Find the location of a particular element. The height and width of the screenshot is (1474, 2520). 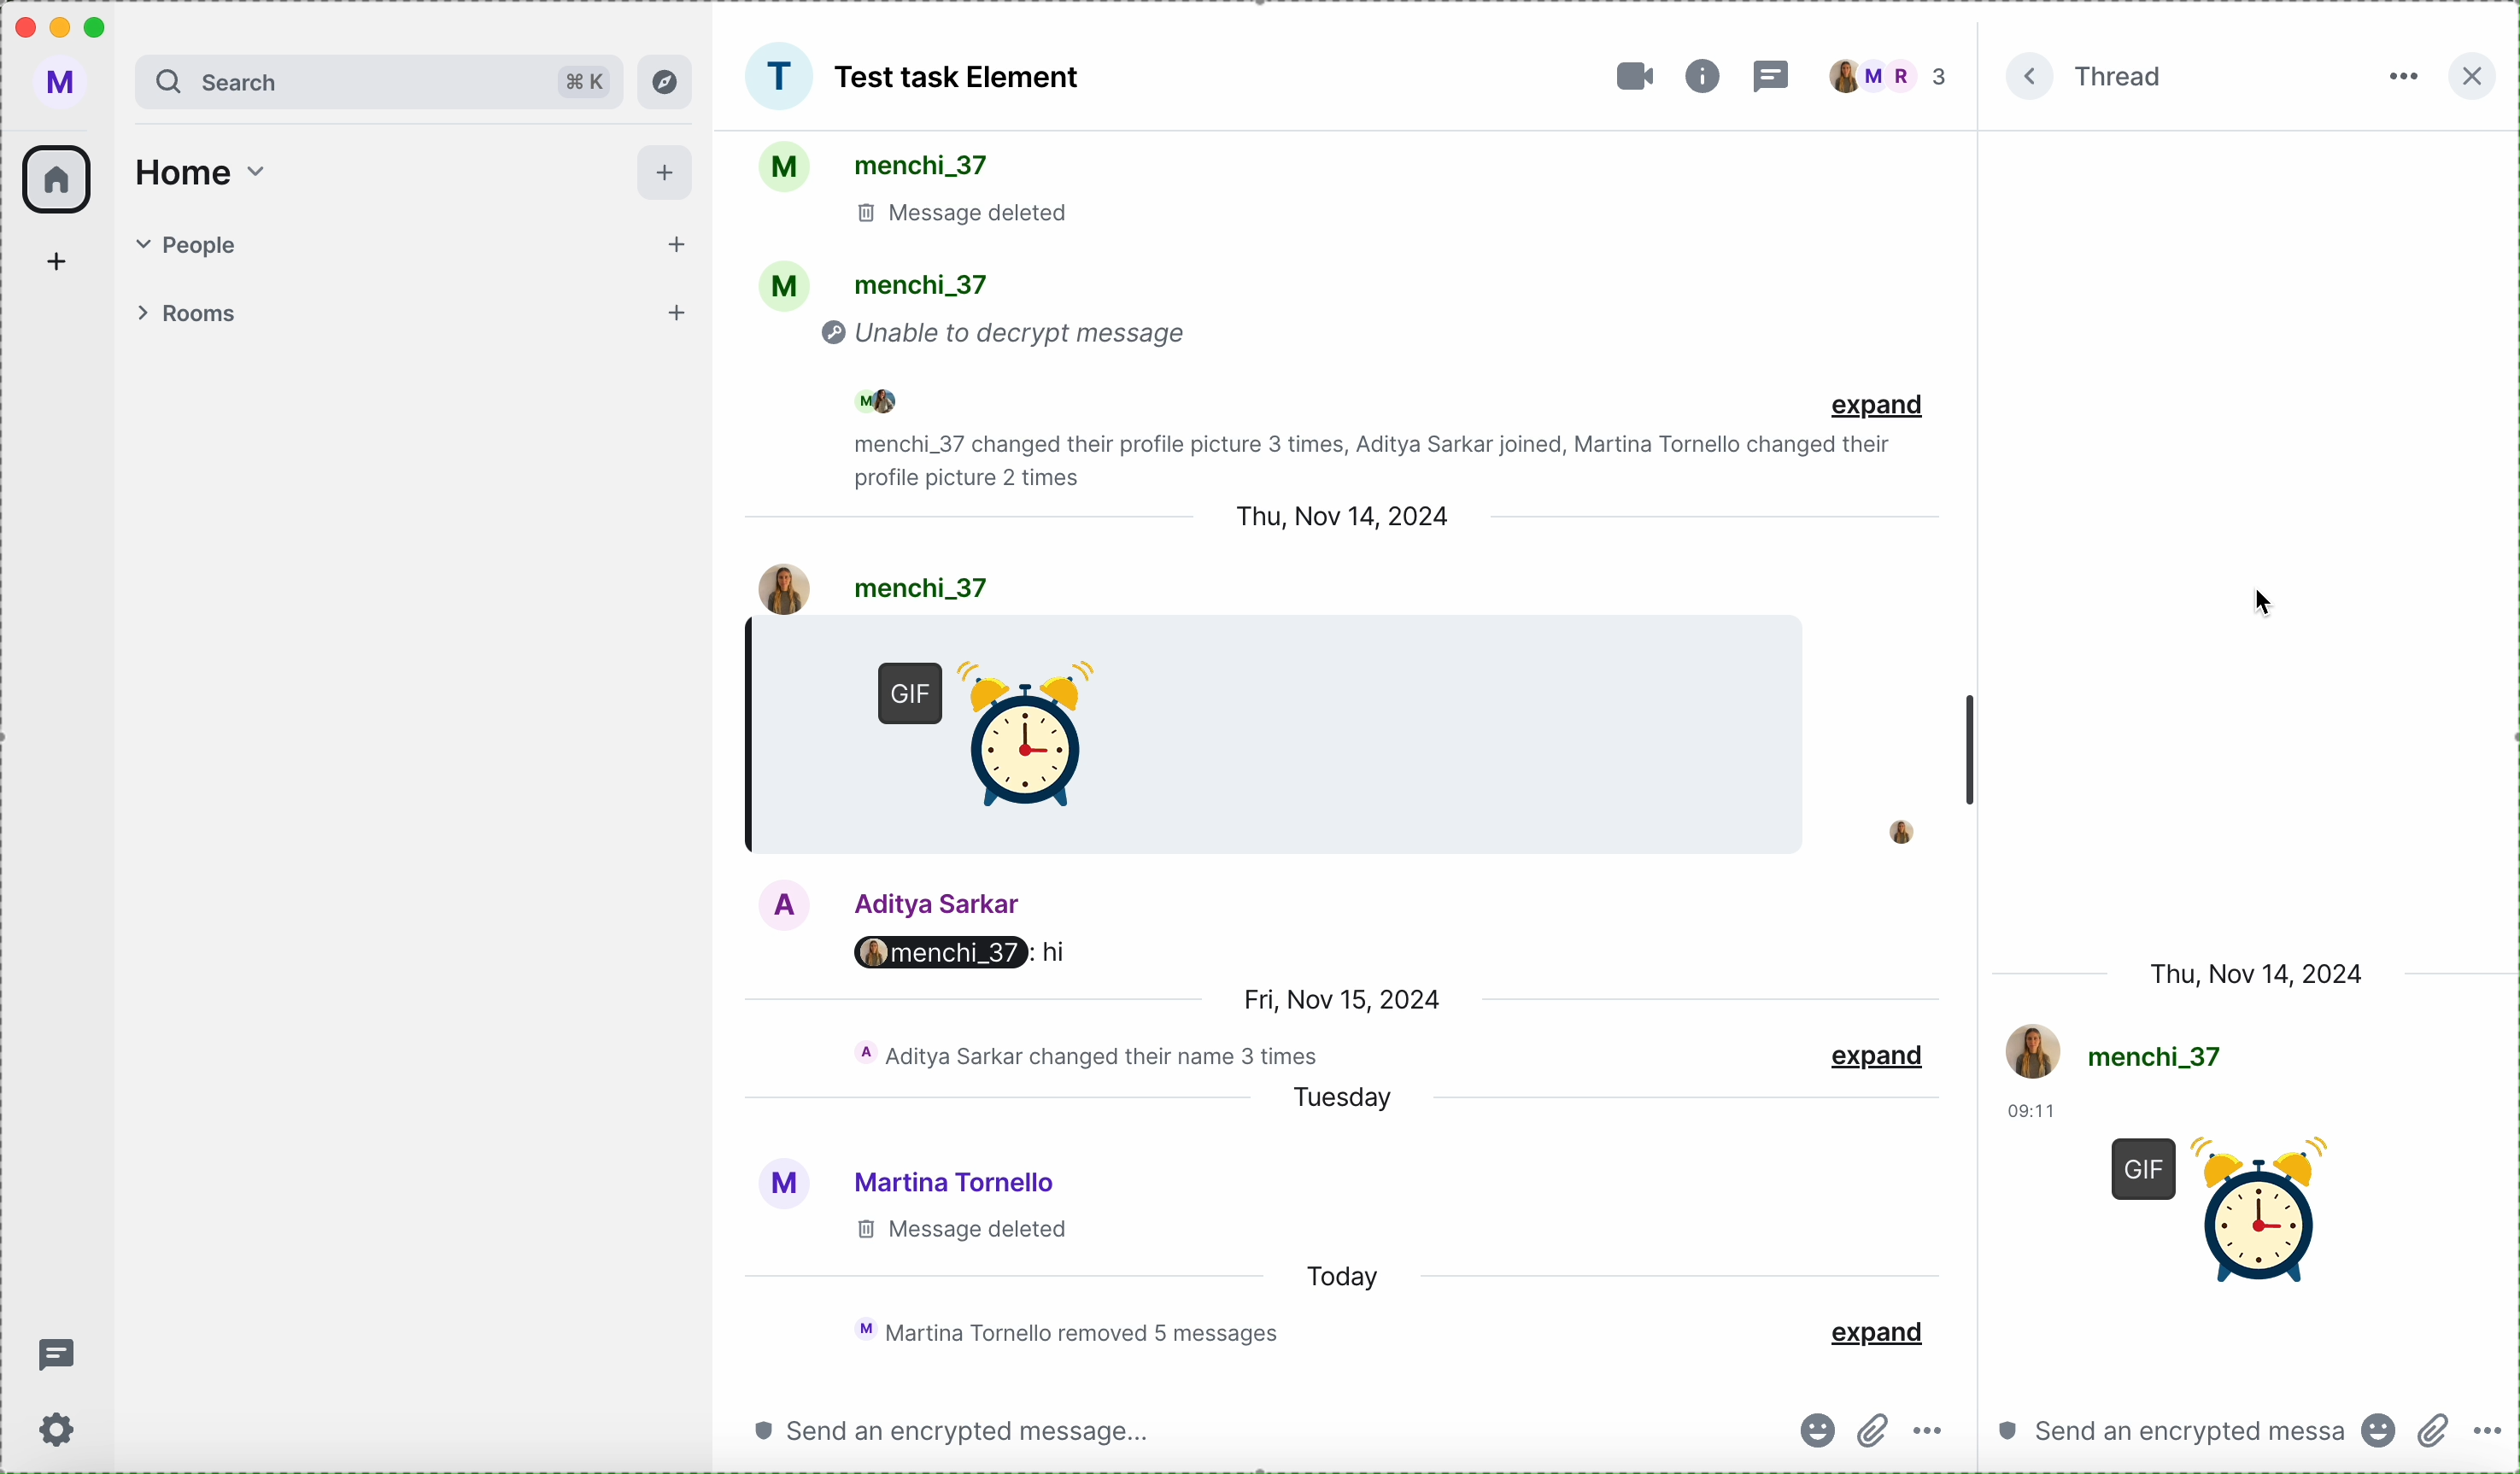

emojis is located at coordinates (2380, 1436).